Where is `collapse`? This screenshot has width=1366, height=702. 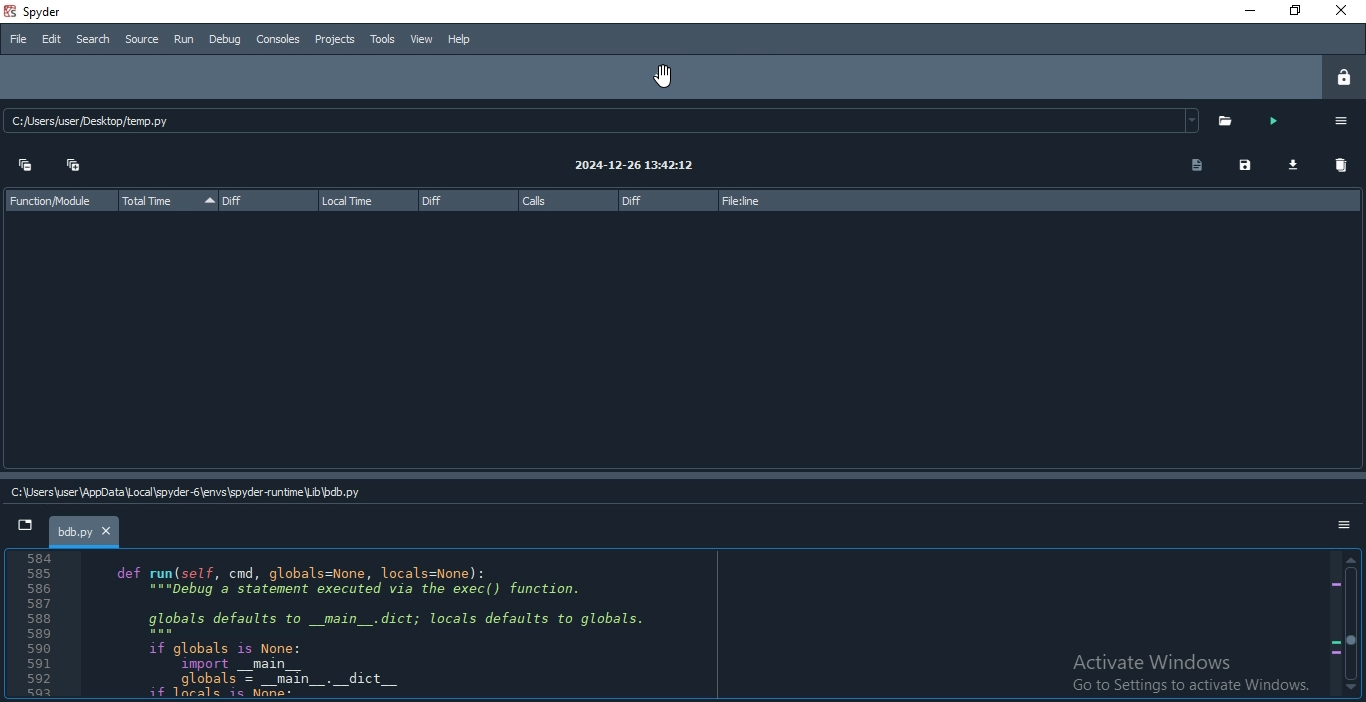 collapse is located at coordinates (26, 165).